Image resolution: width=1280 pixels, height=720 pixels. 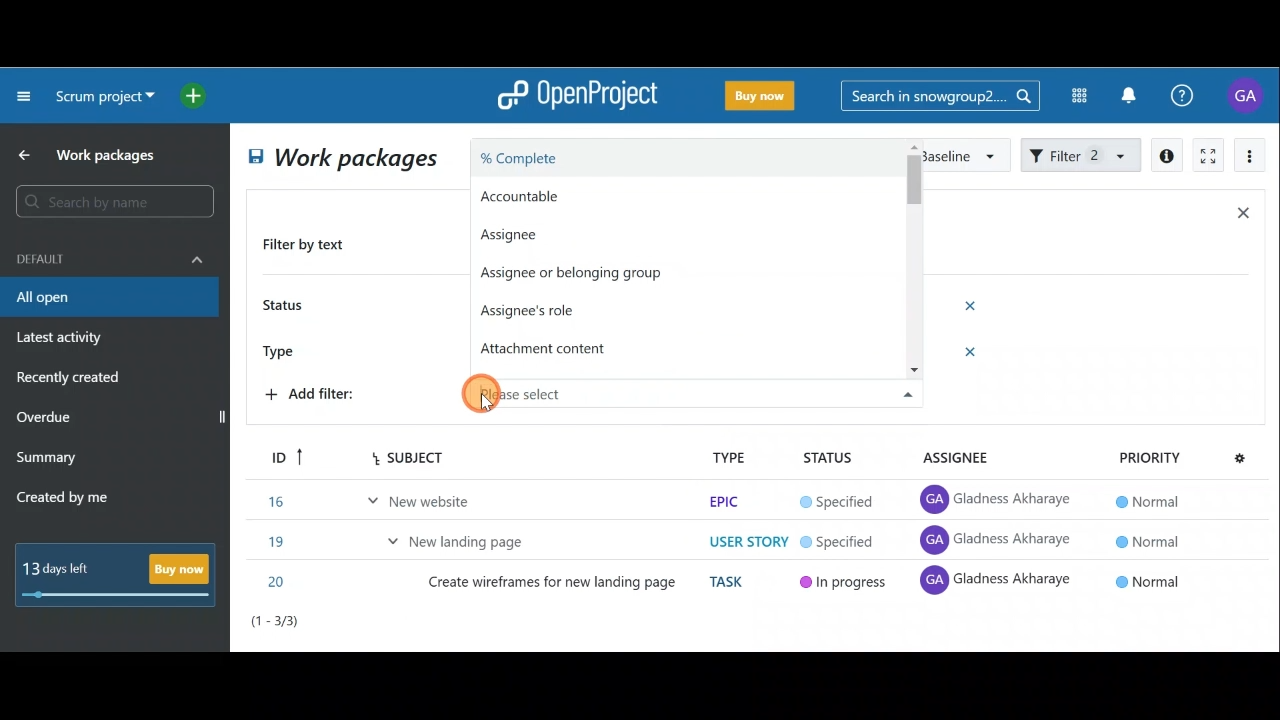 What do you see at coordinates (912, 272) in the screenshot?
I see `Scroll bar` at bounding box center [912, 272].